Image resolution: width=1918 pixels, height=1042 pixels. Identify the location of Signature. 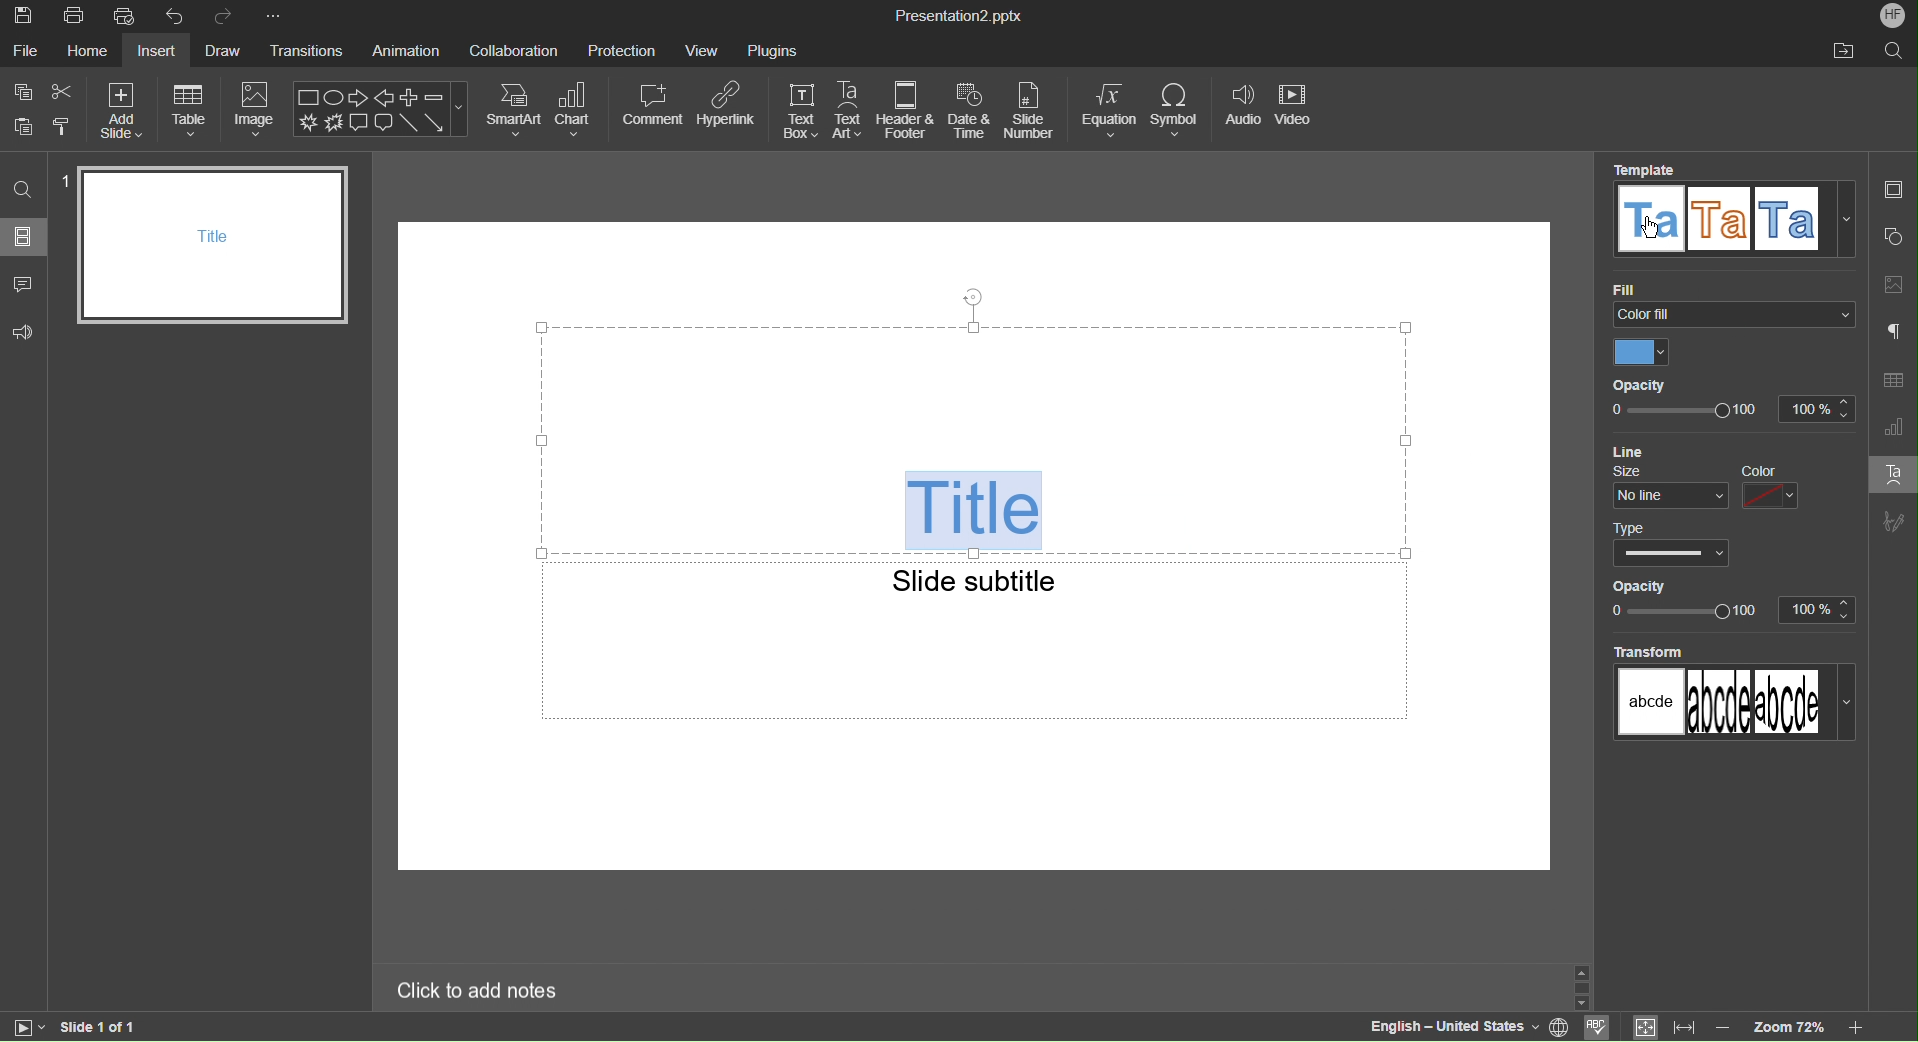
(1894, 519).